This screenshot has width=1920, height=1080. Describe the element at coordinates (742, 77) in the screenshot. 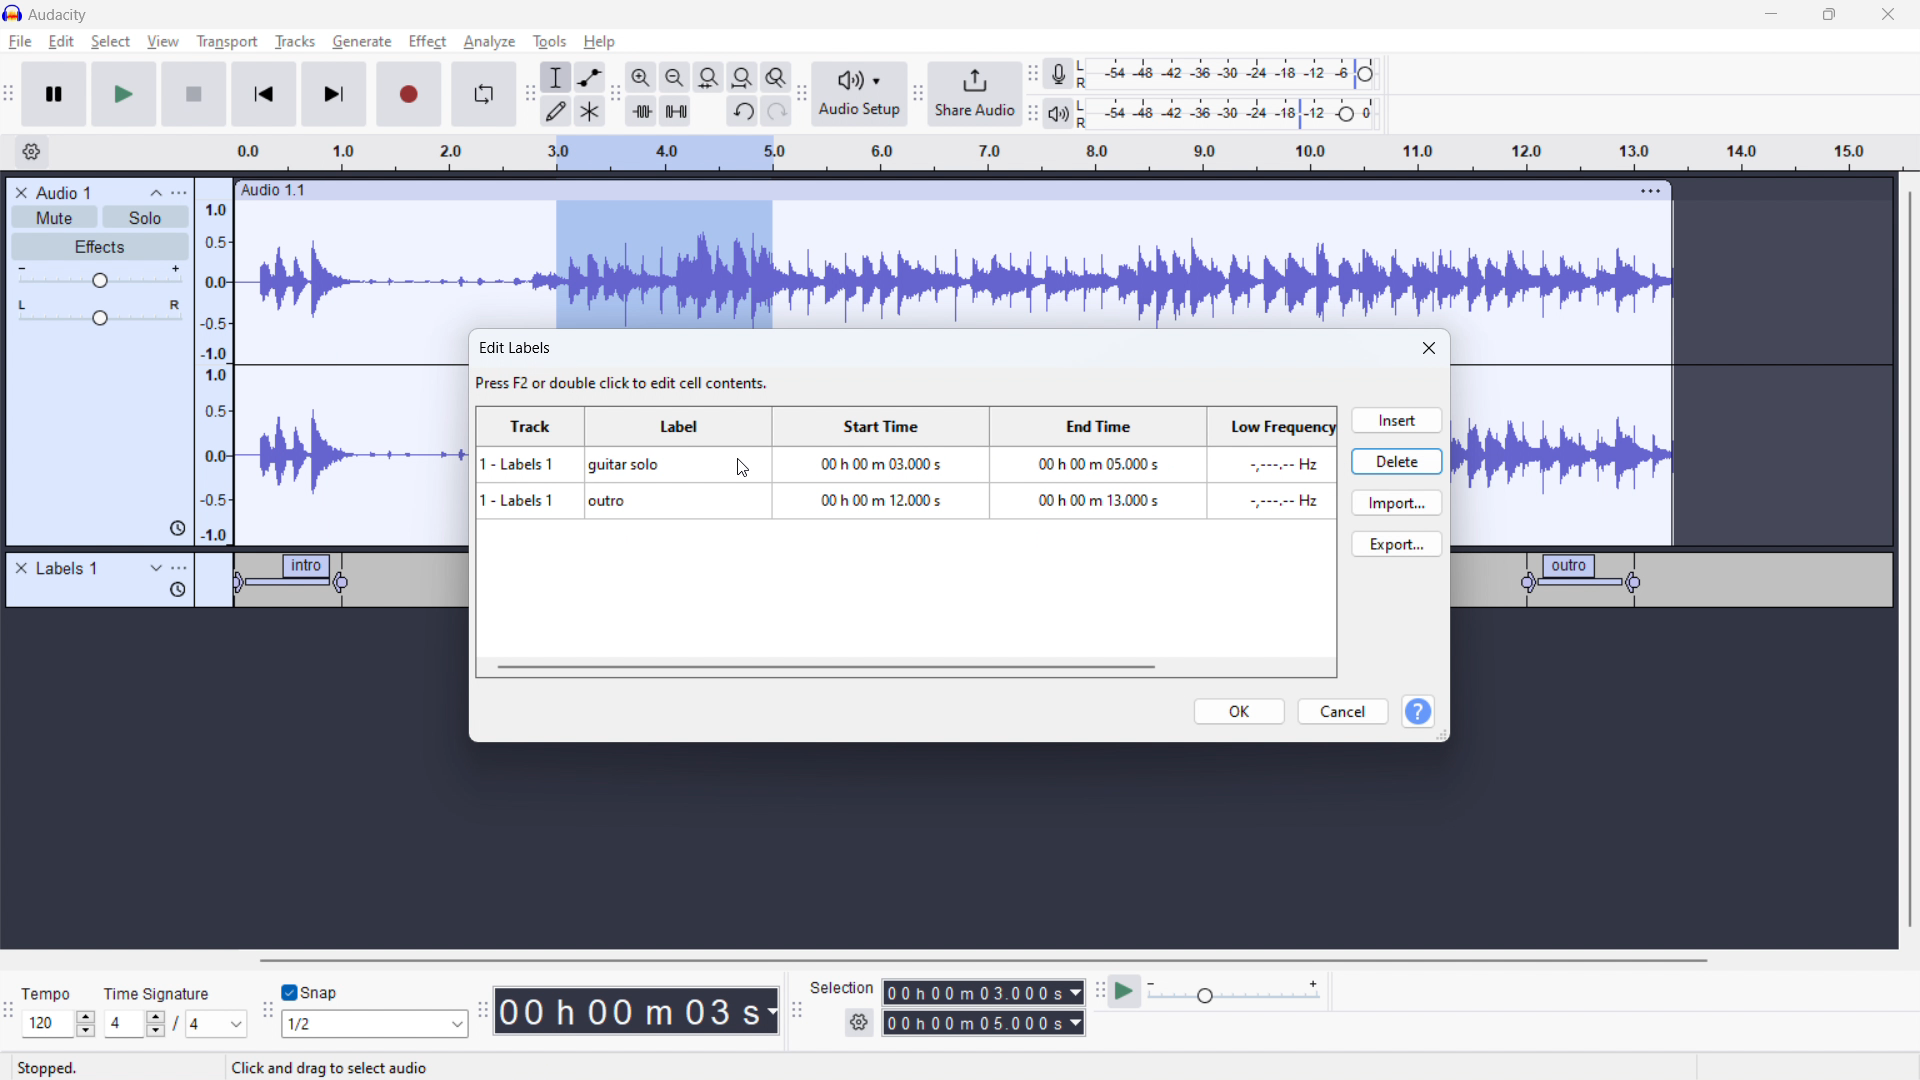

I see `set project to width` at that location.